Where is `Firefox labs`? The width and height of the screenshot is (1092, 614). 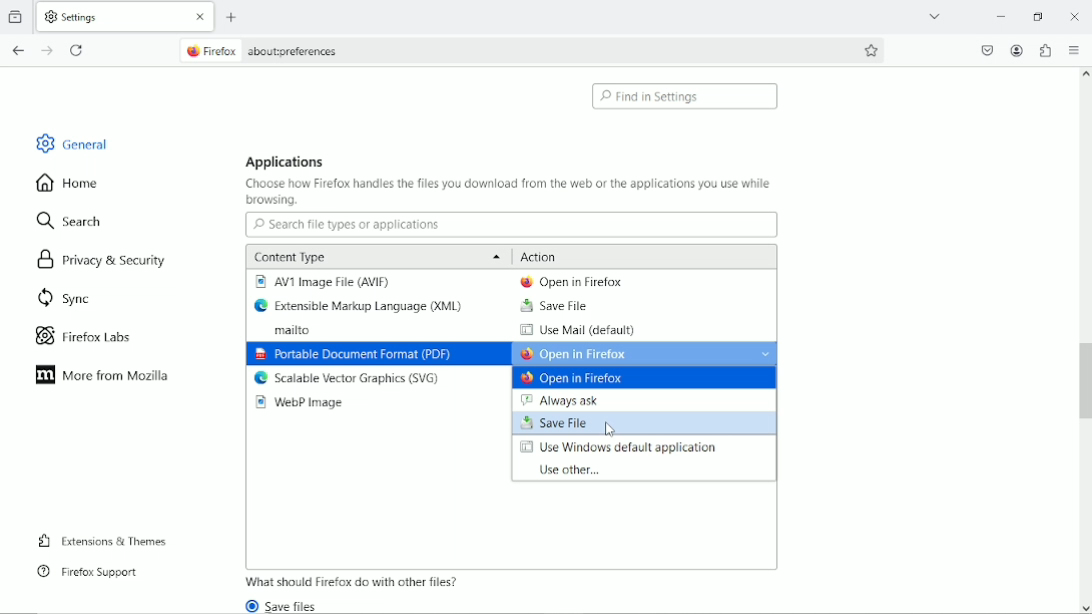 Firefox labs is located at coordinates (92, 335).